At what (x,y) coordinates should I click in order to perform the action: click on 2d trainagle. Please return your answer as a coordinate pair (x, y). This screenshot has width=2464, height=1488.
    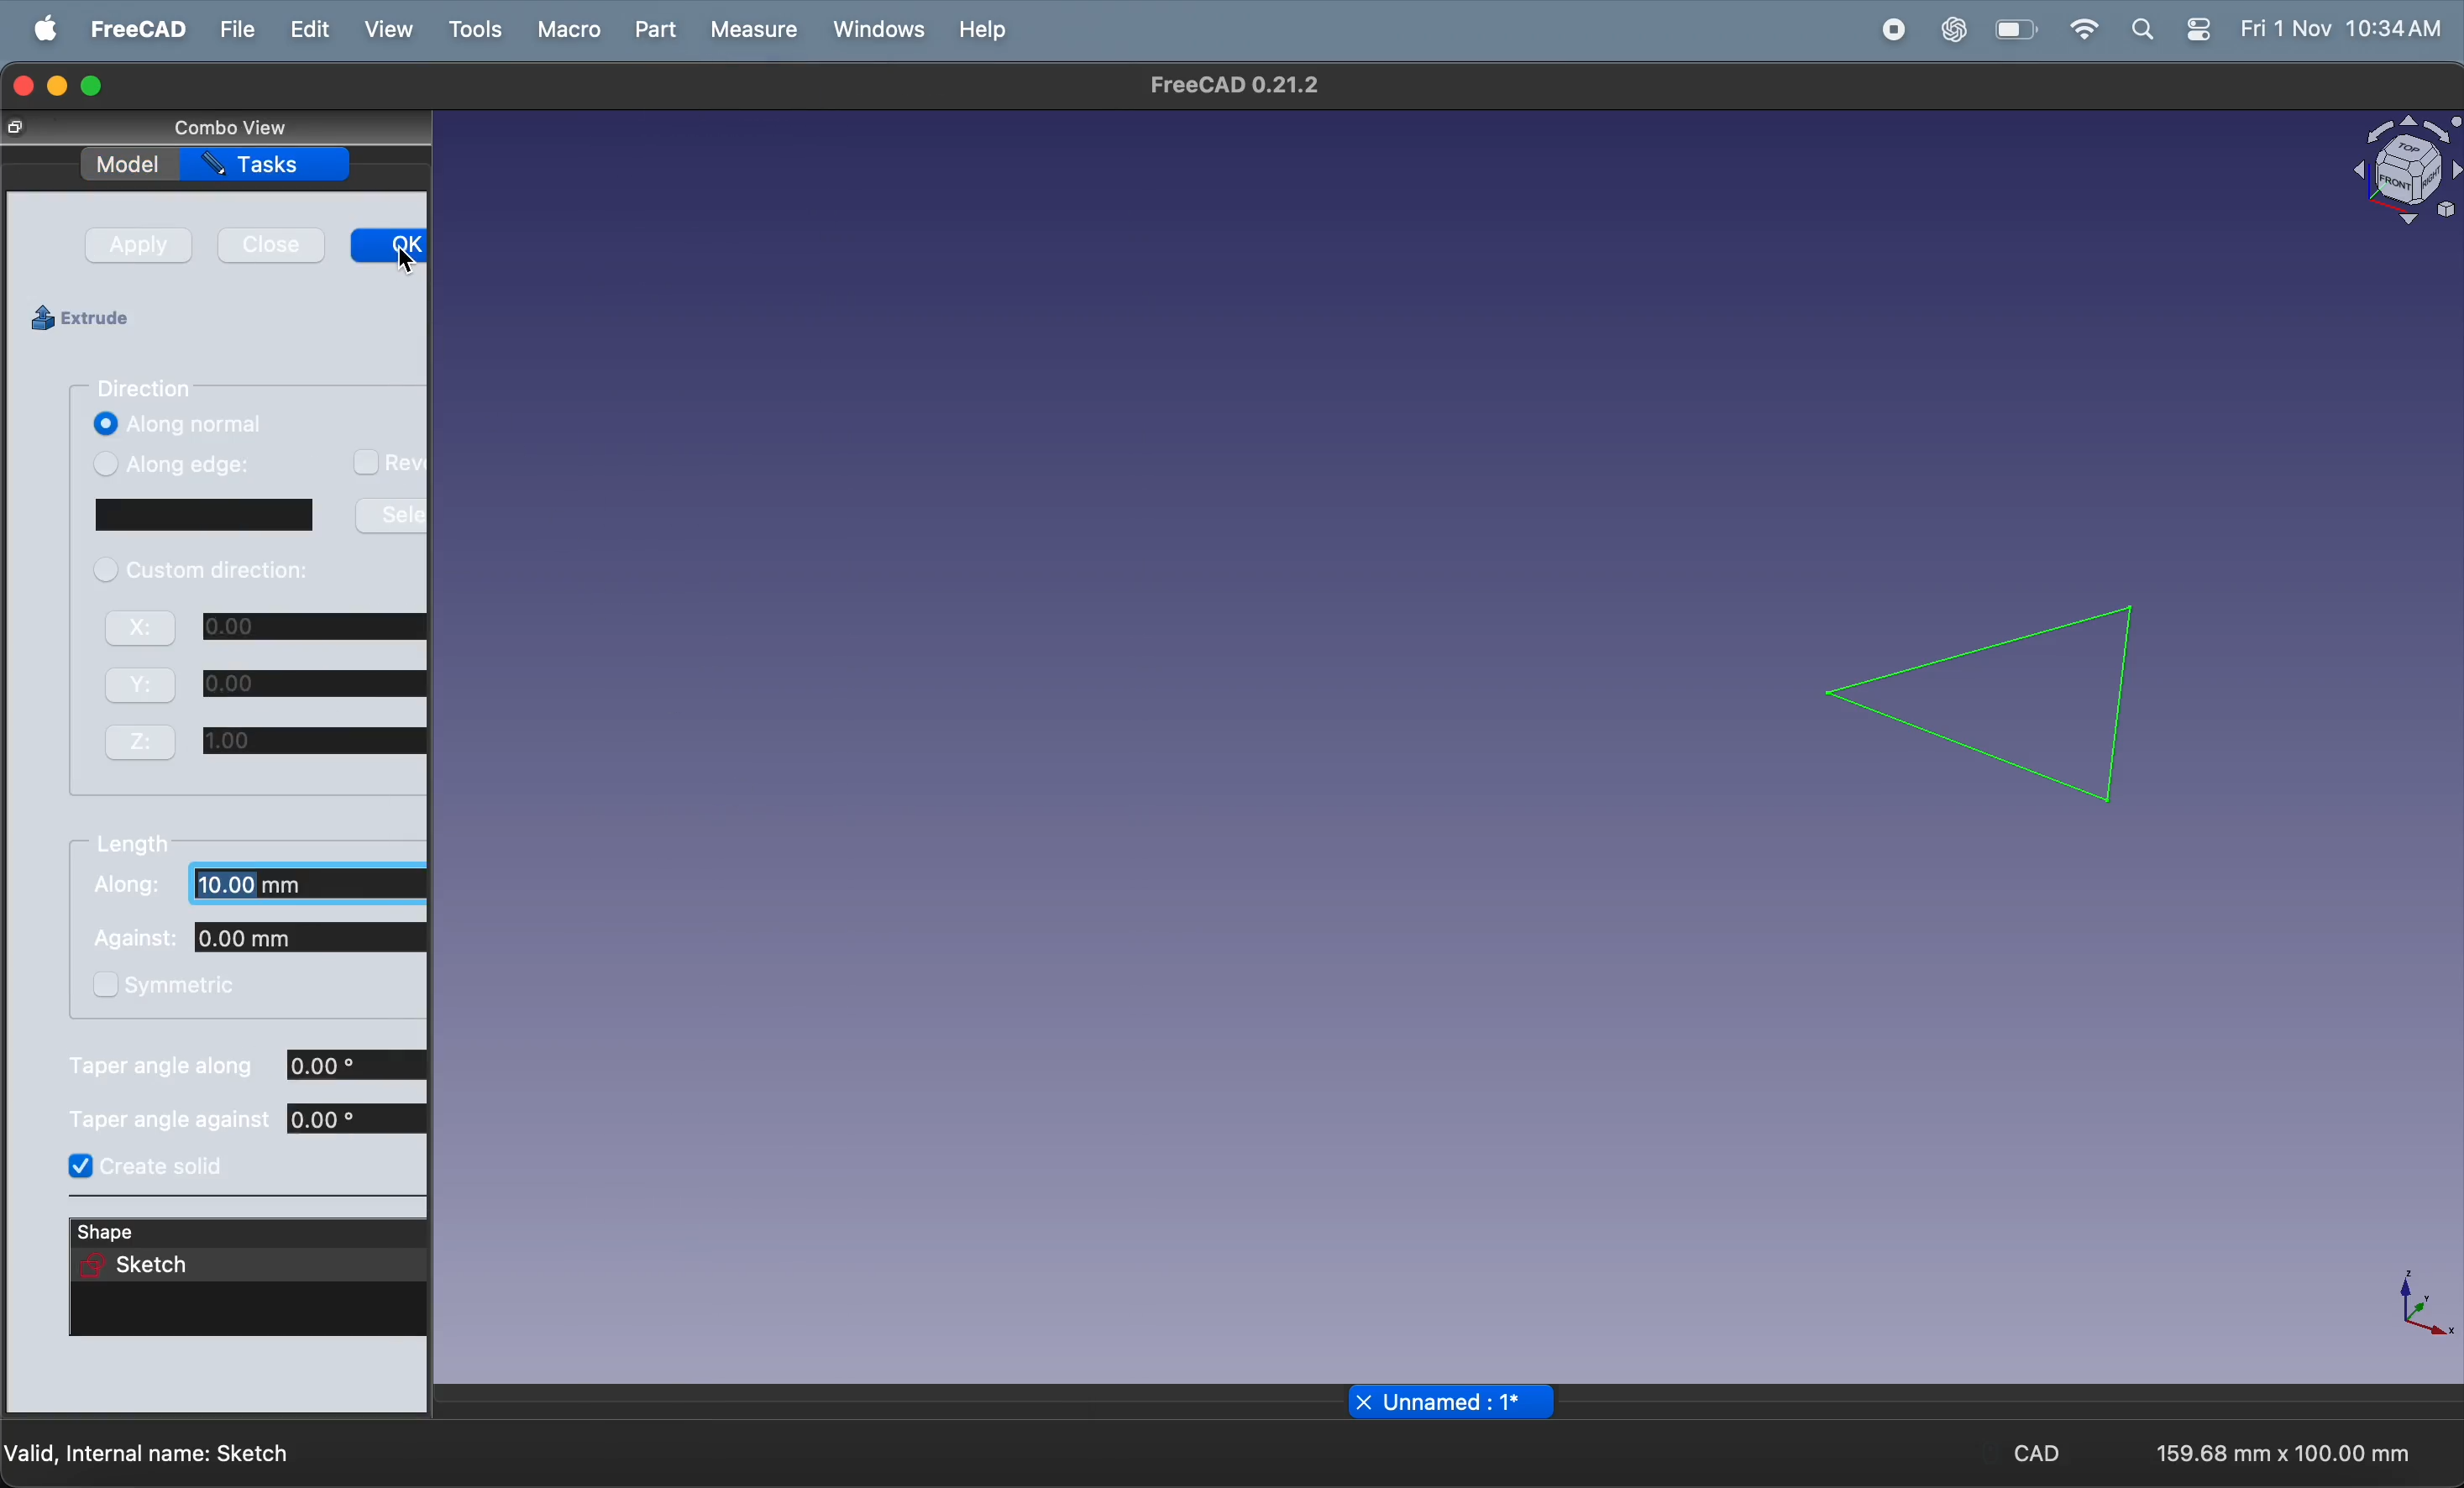
    Looking at the image, I should click on (1989, 701).